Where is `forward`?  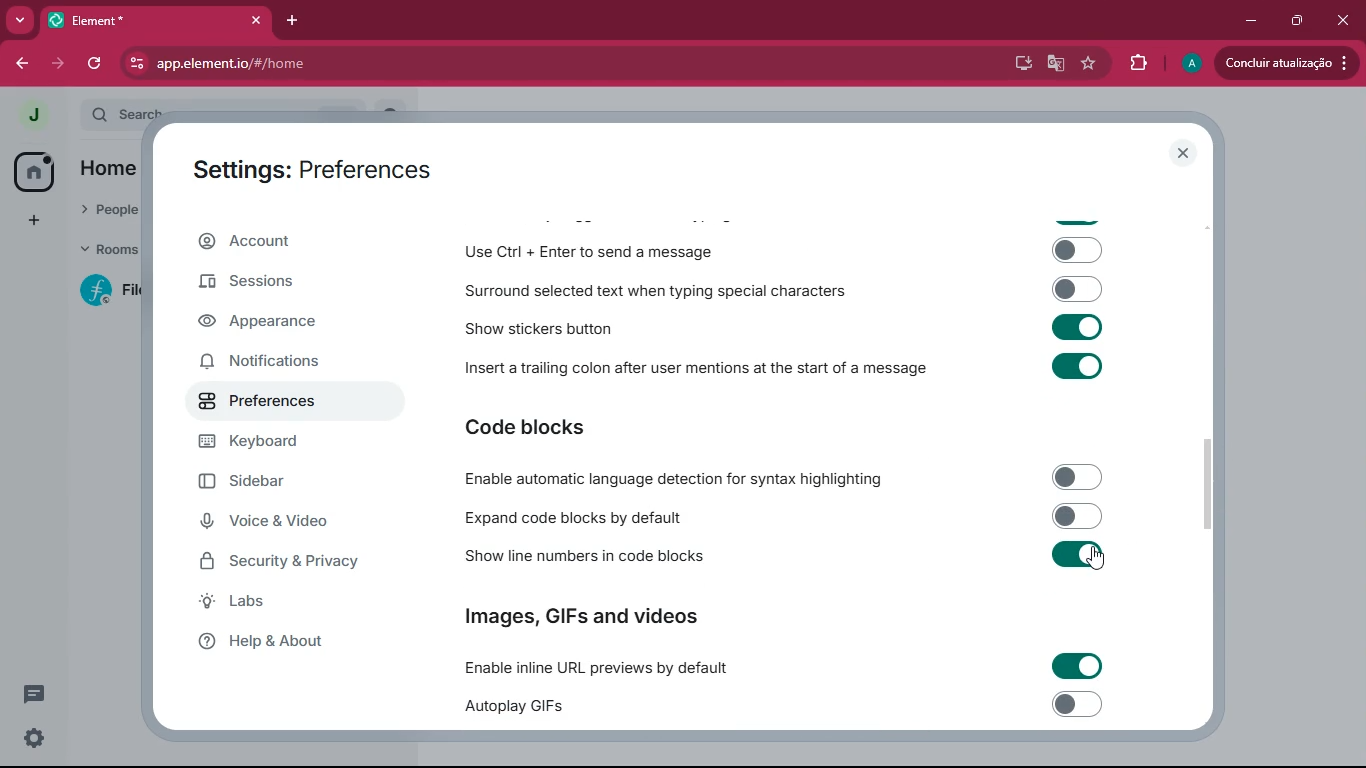
forward is located at coordinates (62, 63).